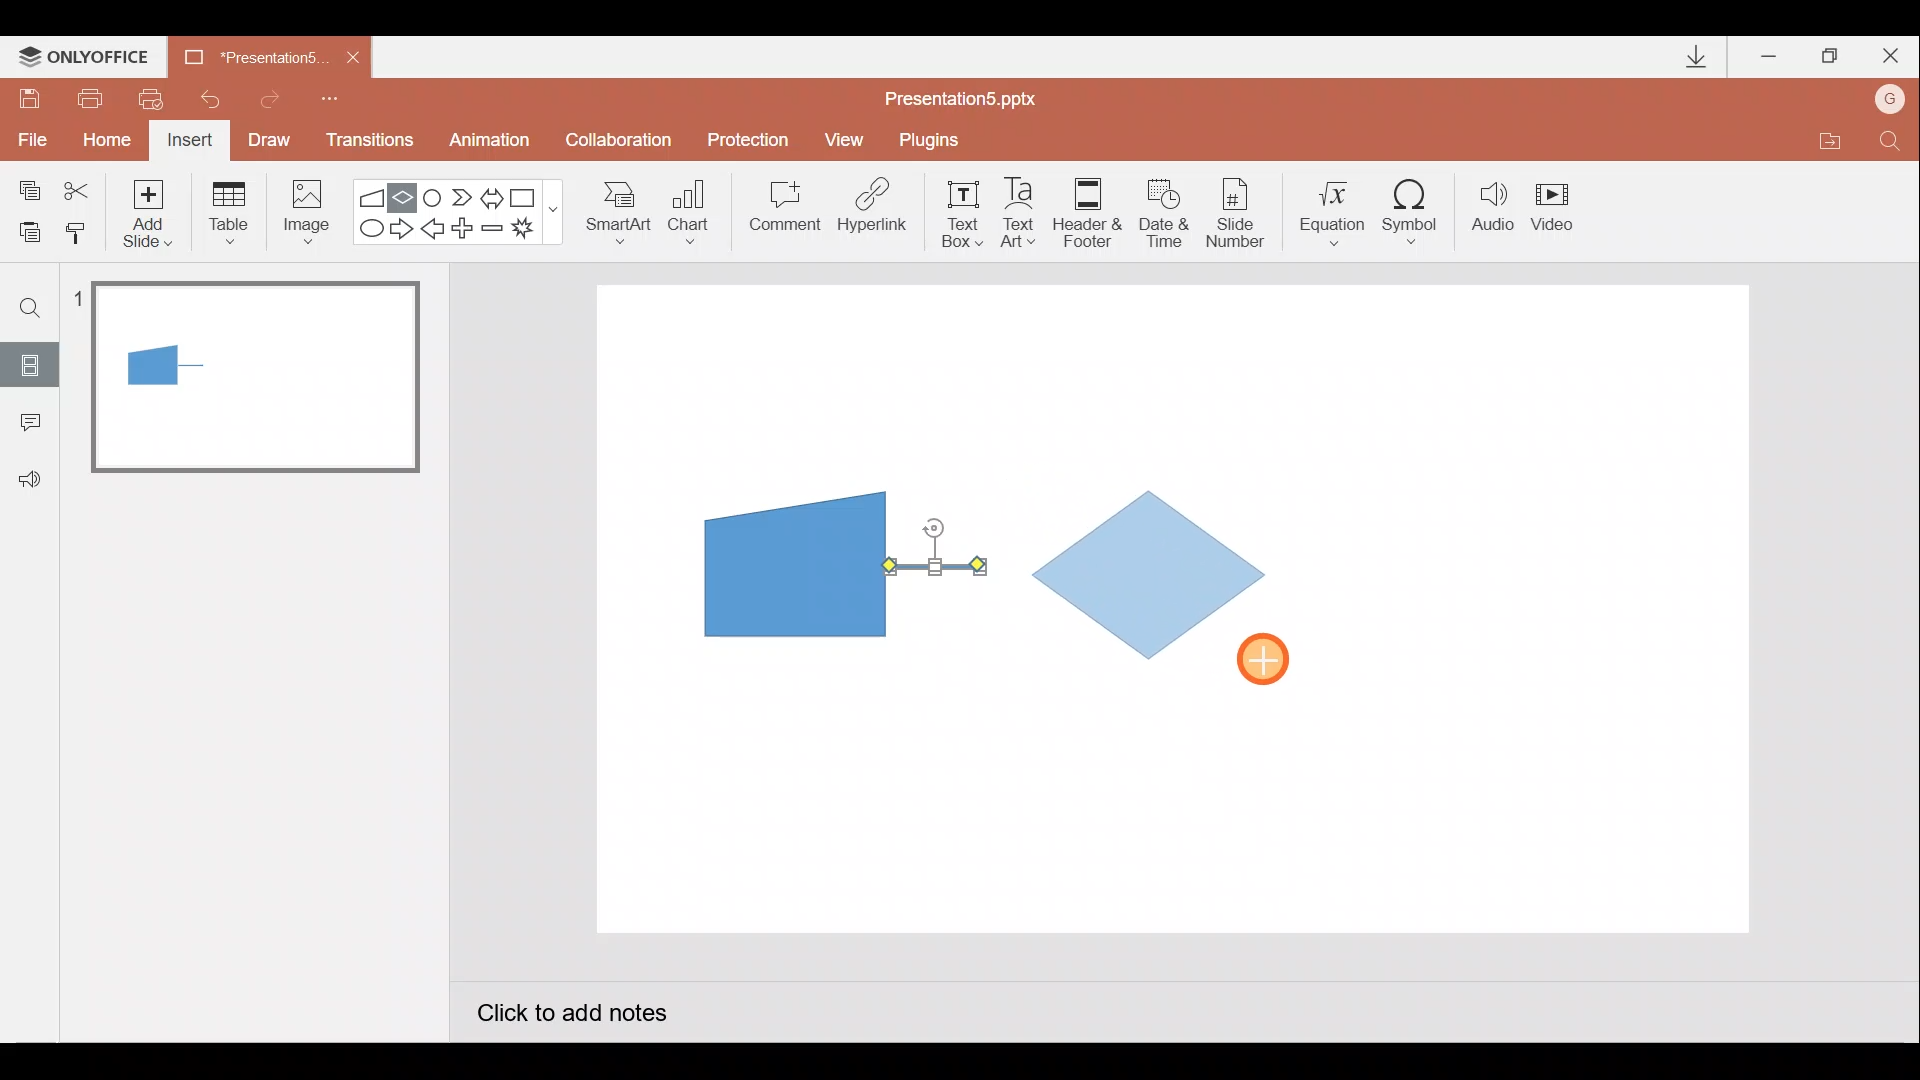  Describe the element at coordinates (935, 566) in the screenshot. I see `Arrow` at that location.